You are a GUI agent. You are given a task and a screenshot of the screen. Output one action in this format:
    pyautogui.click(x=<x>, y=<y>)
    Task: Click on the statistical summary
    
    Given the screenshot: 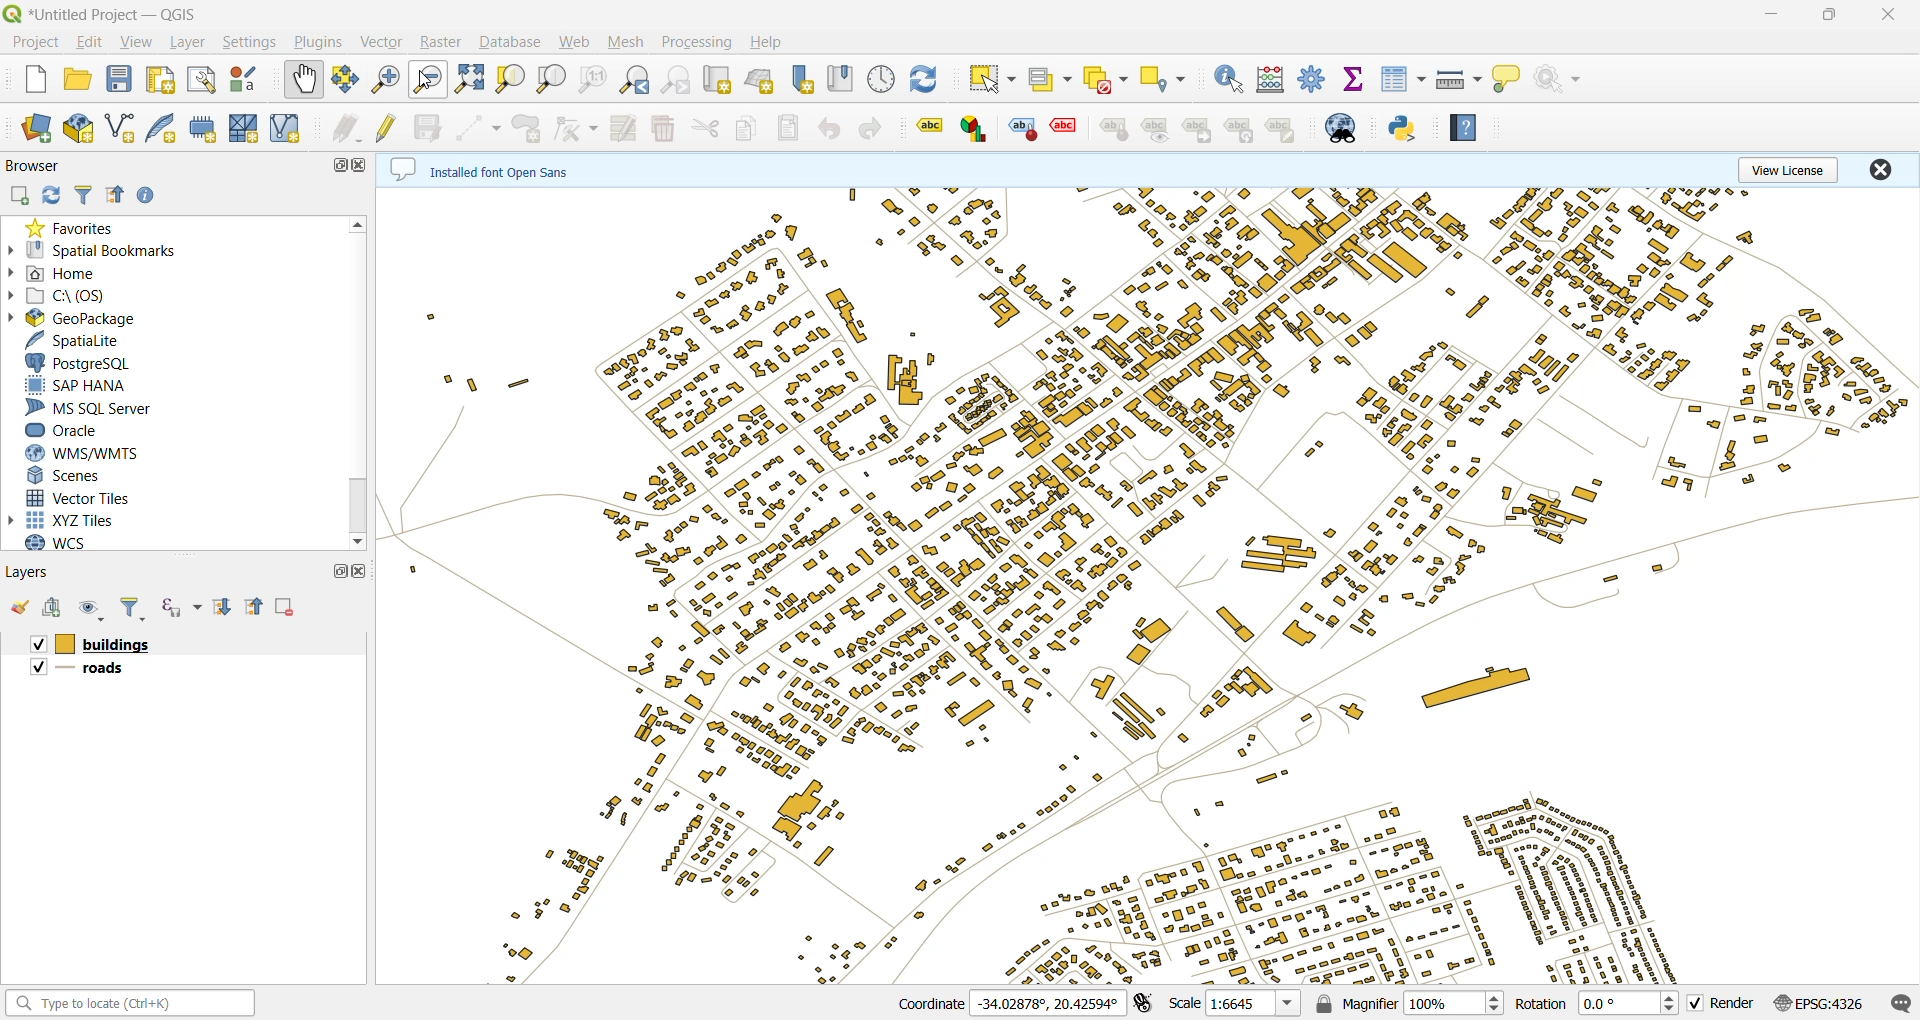 What is the action you would take?
    pyautogui.click(x=1354, y=79)
    